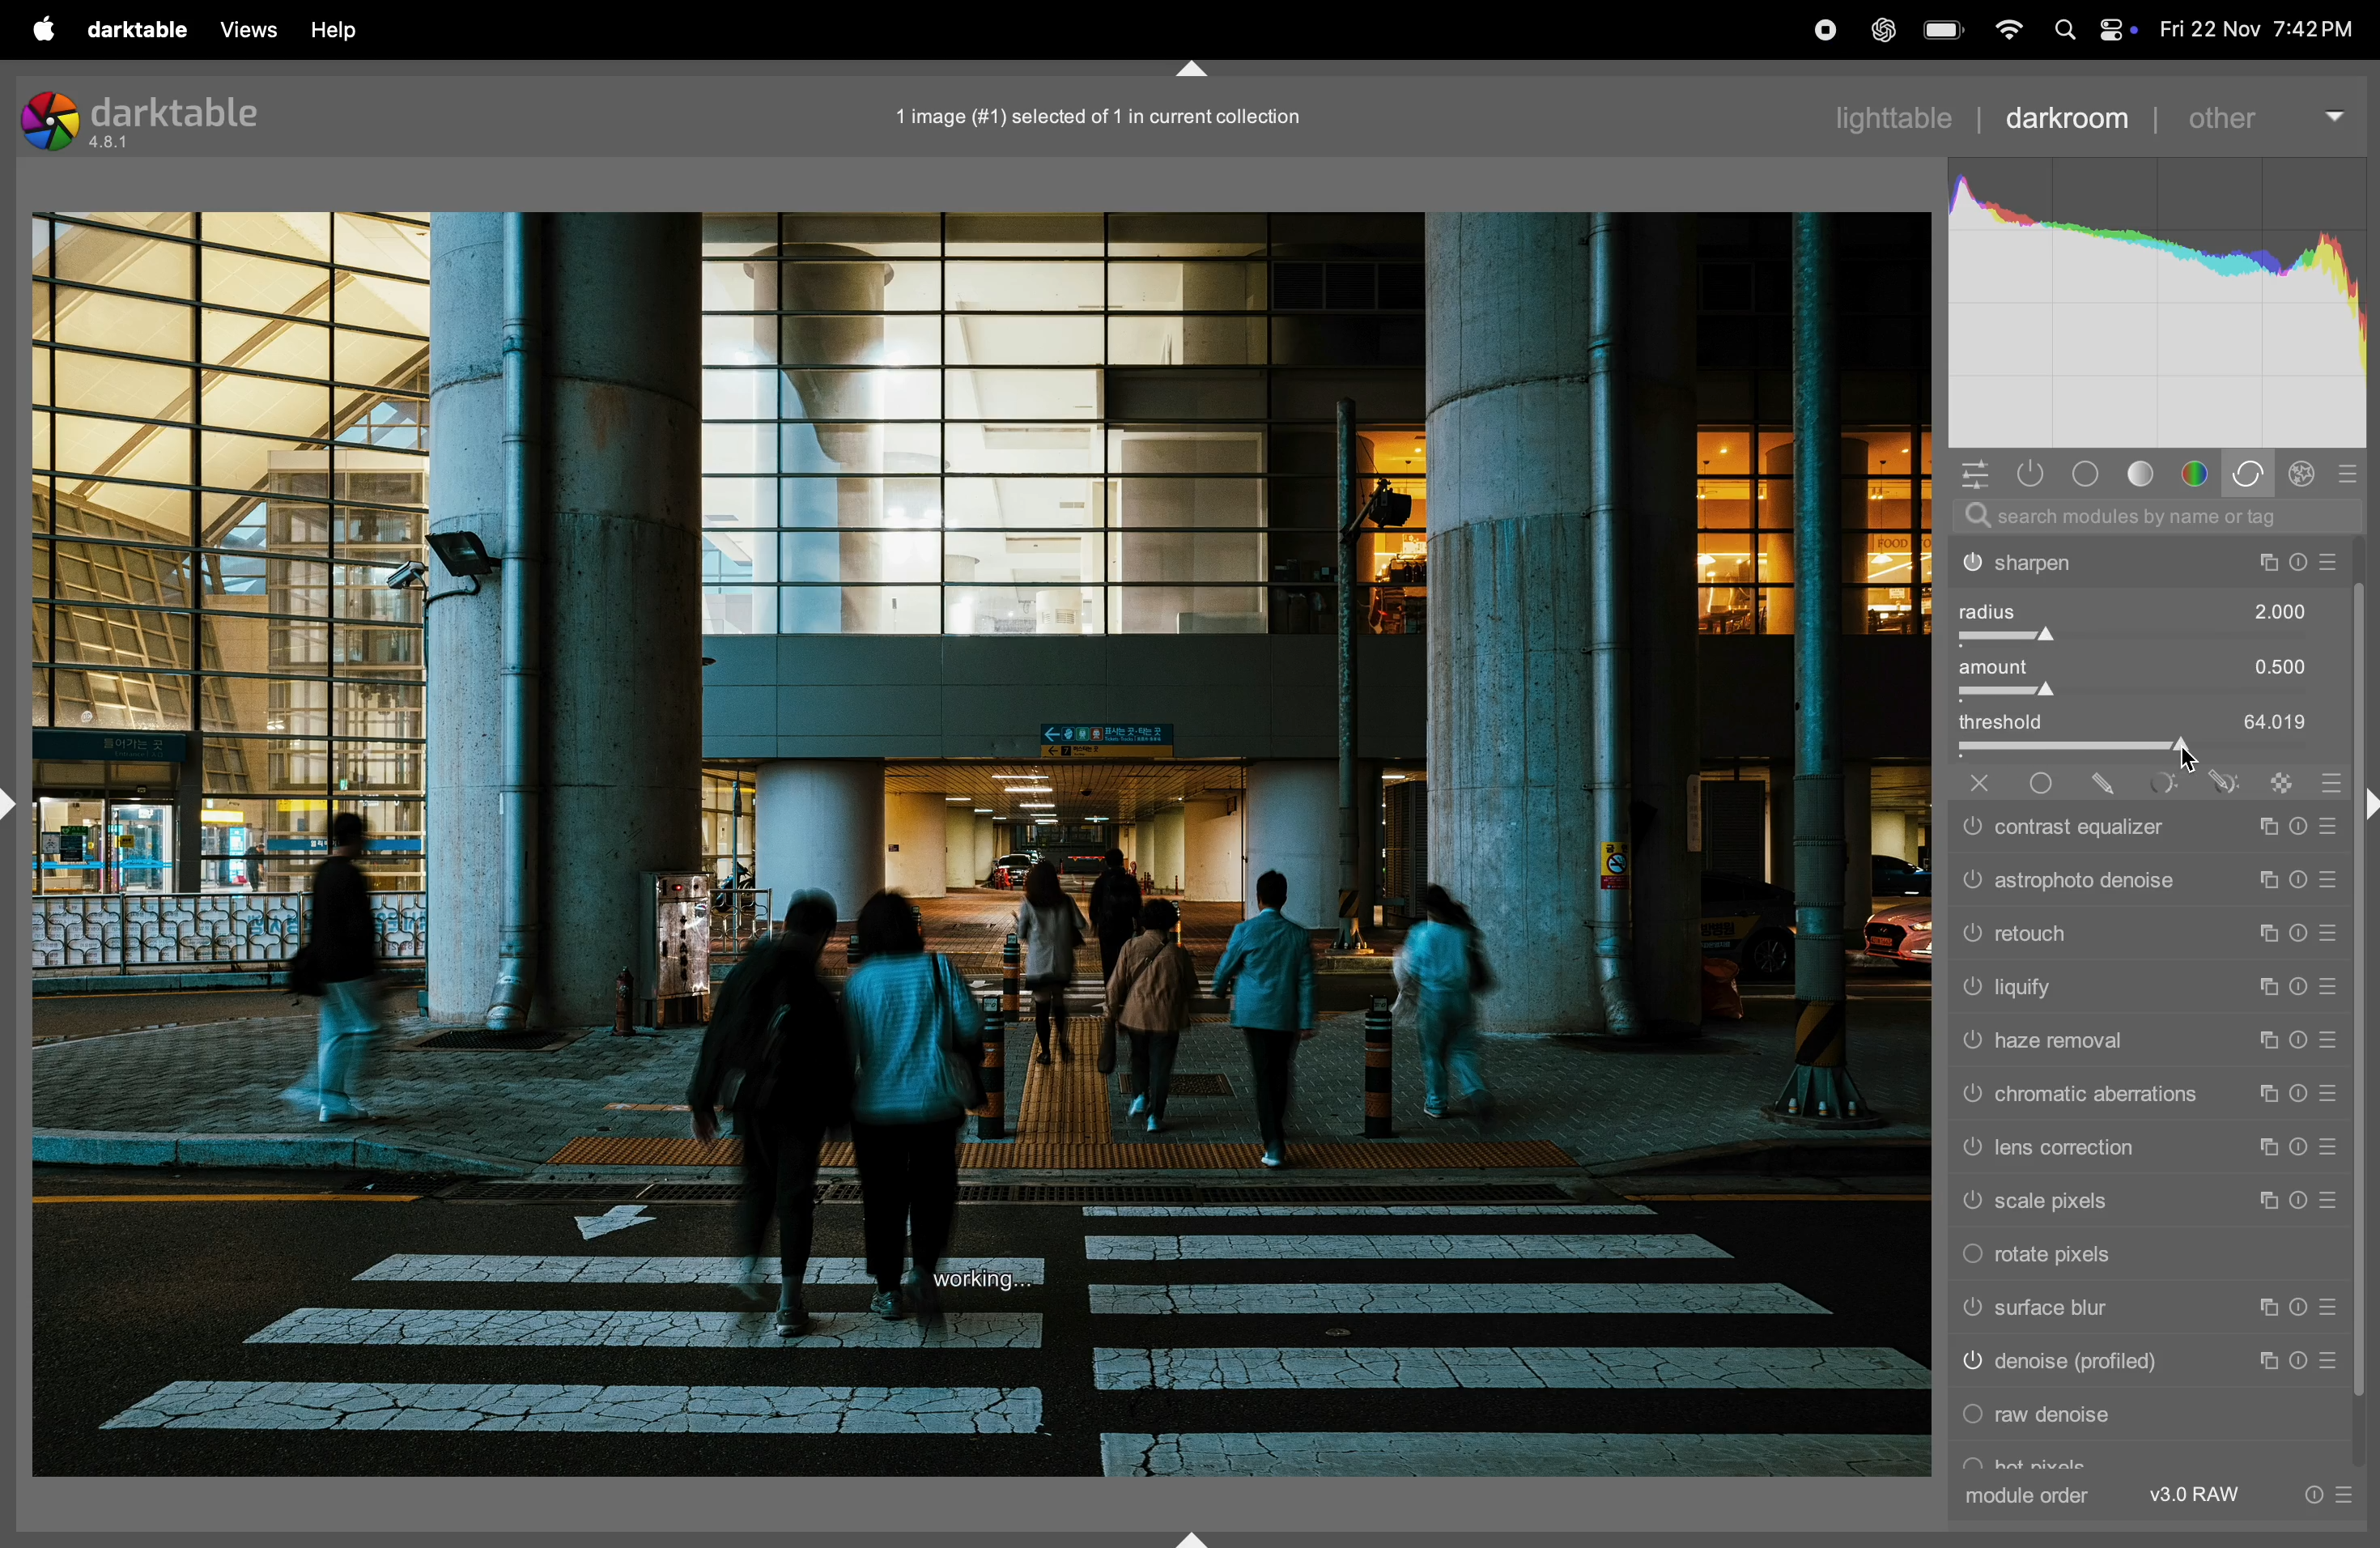  Describe the element at coordinates (2145, 1203) in the screenshot. I see `sacle pixels` at that location.